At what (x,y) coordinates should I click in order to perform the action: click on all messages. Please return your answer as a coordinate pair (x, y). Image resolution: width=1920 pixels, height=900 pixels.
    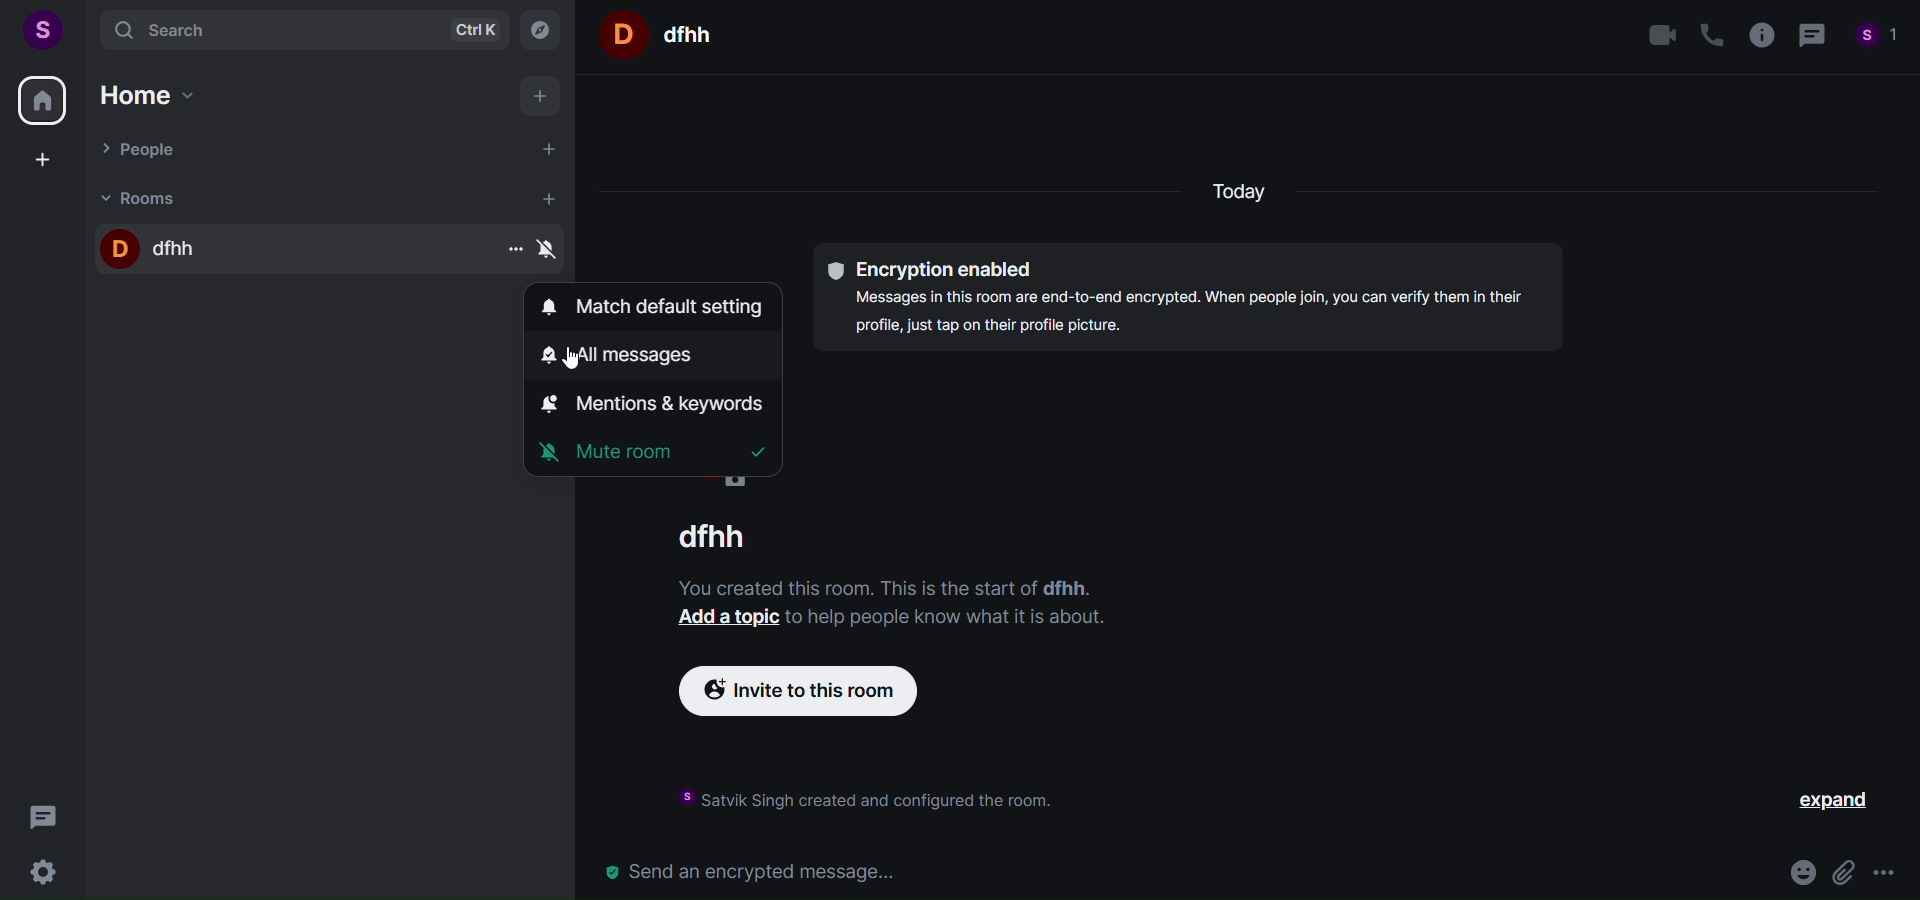
    Looking at the image, I should click on (617, 355).